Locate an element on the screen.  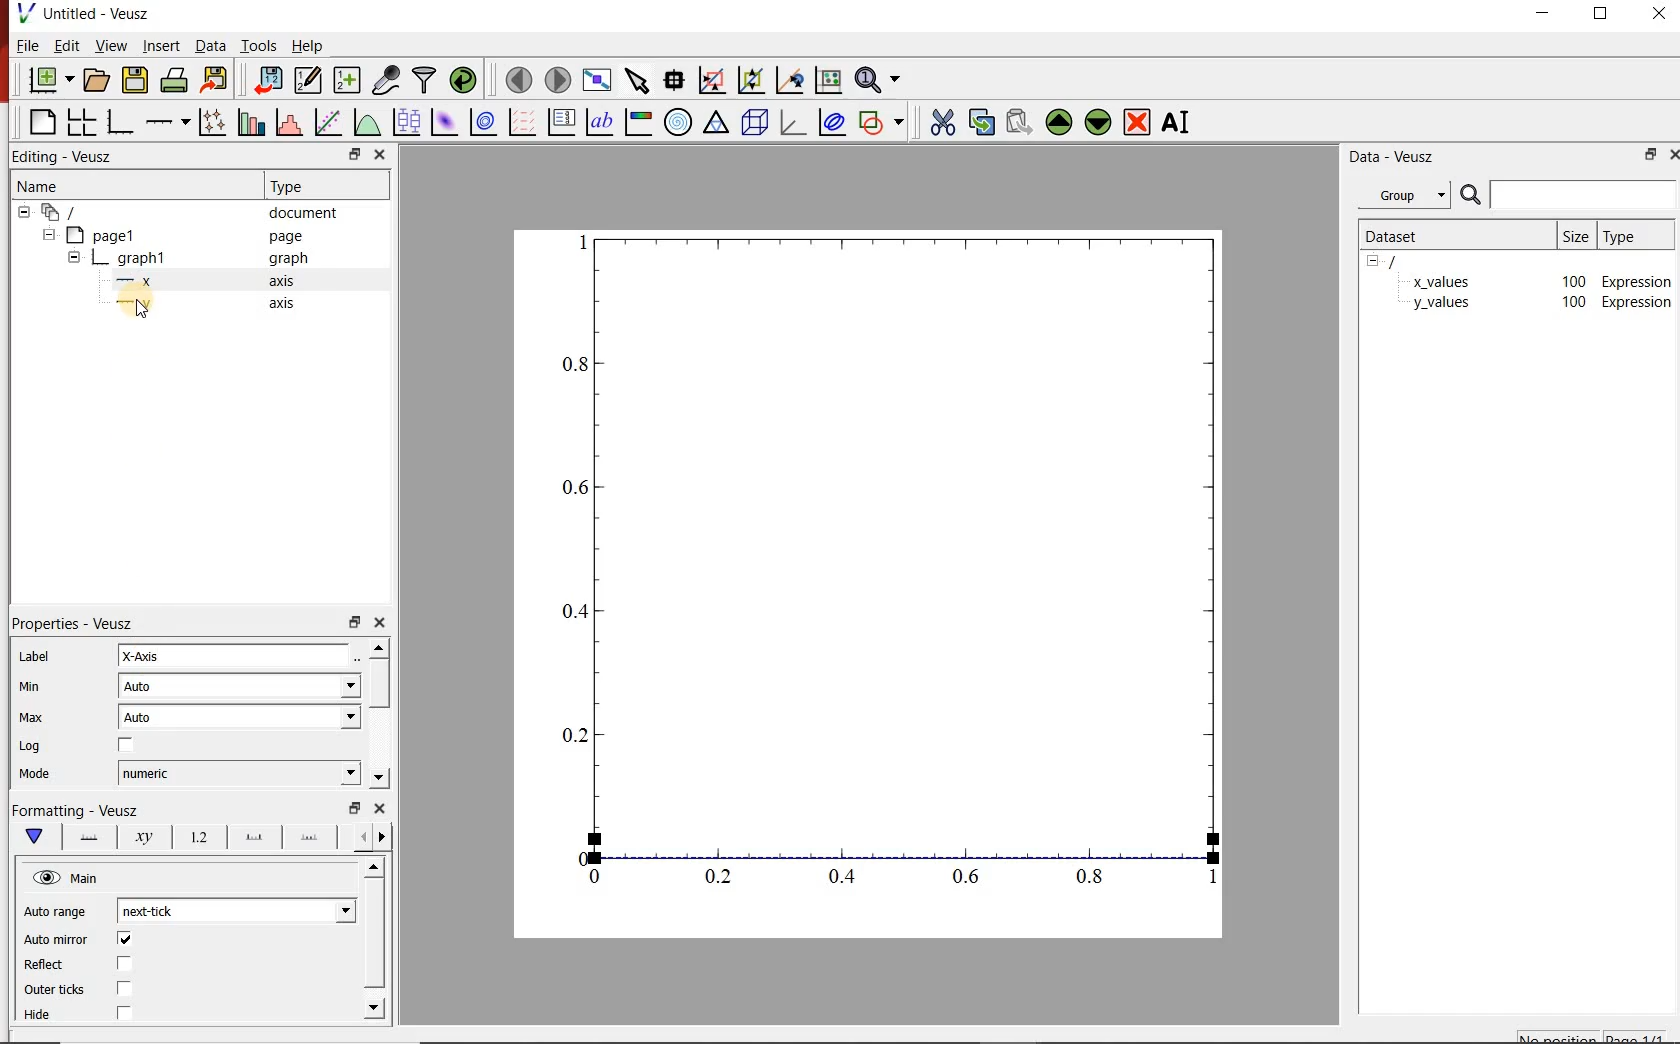
click to zoom out on graph axes is located at coordinates (748, 81).